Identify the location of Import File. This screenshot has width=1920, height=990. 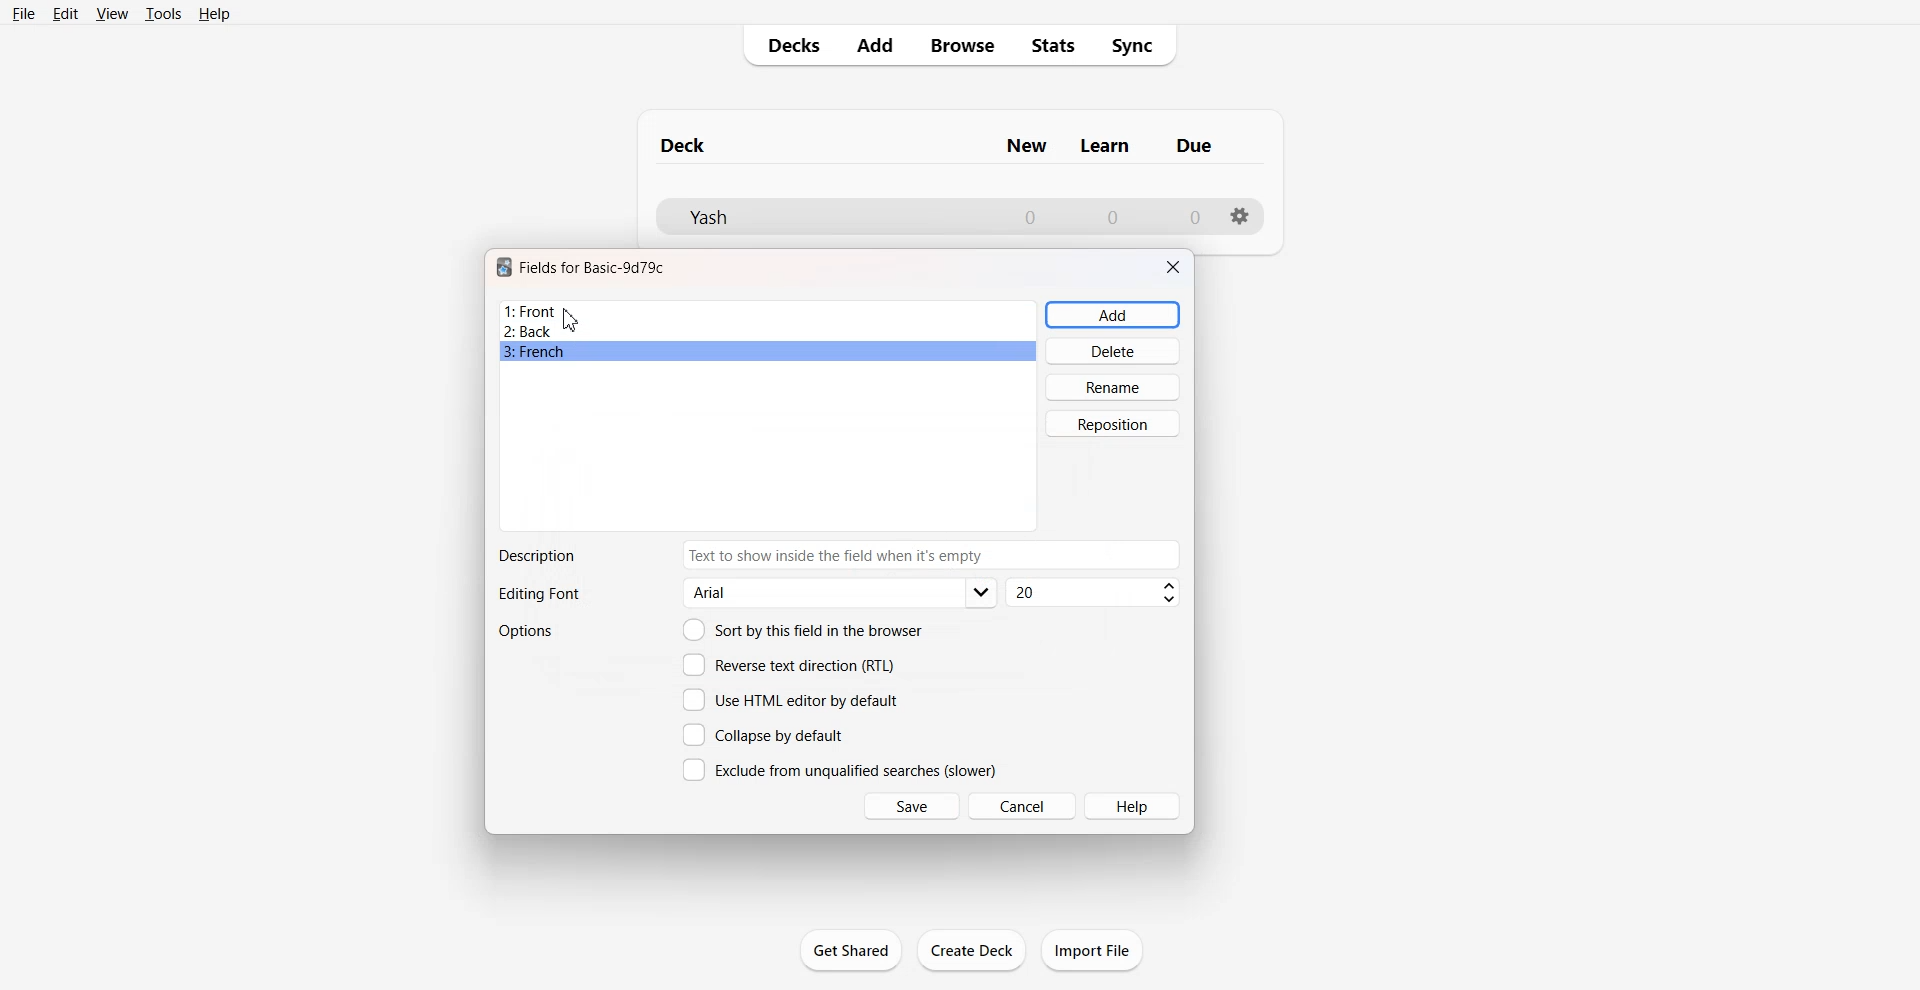
(1092, 950).